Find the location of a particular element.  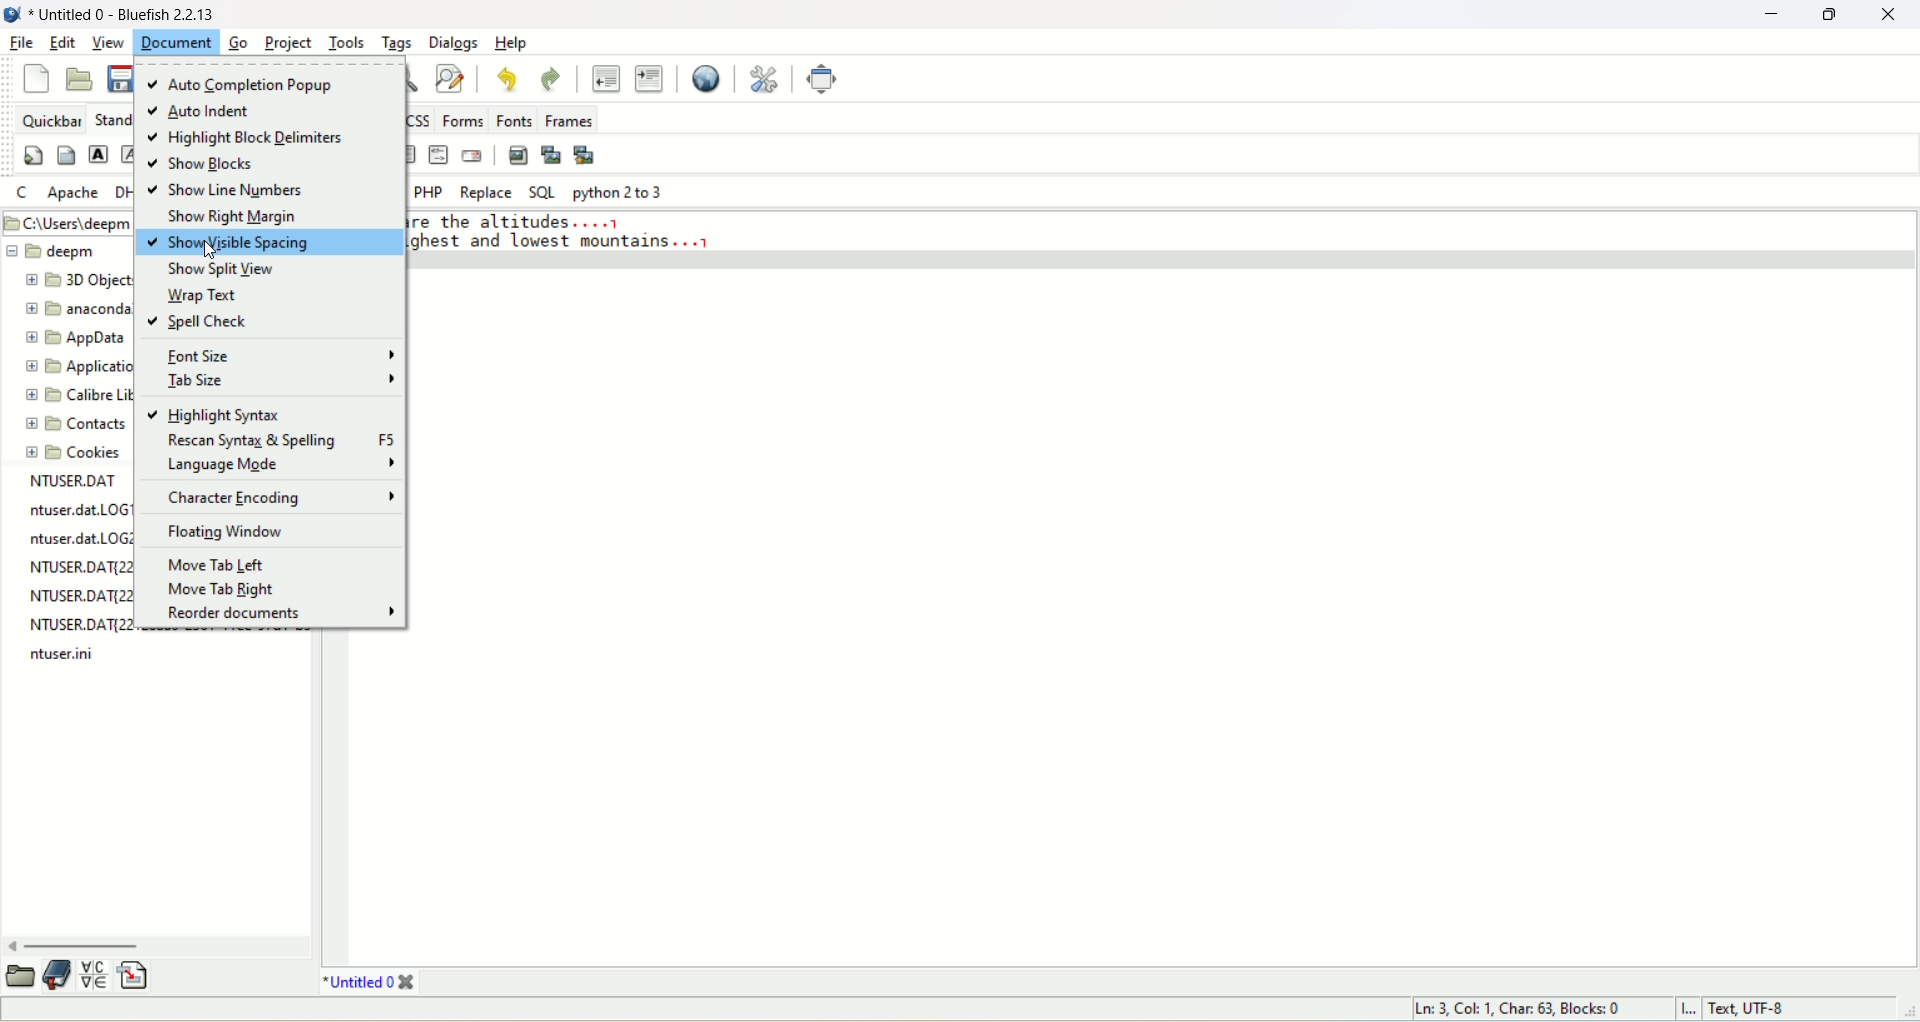

replace is located at coordinates (487, 193).